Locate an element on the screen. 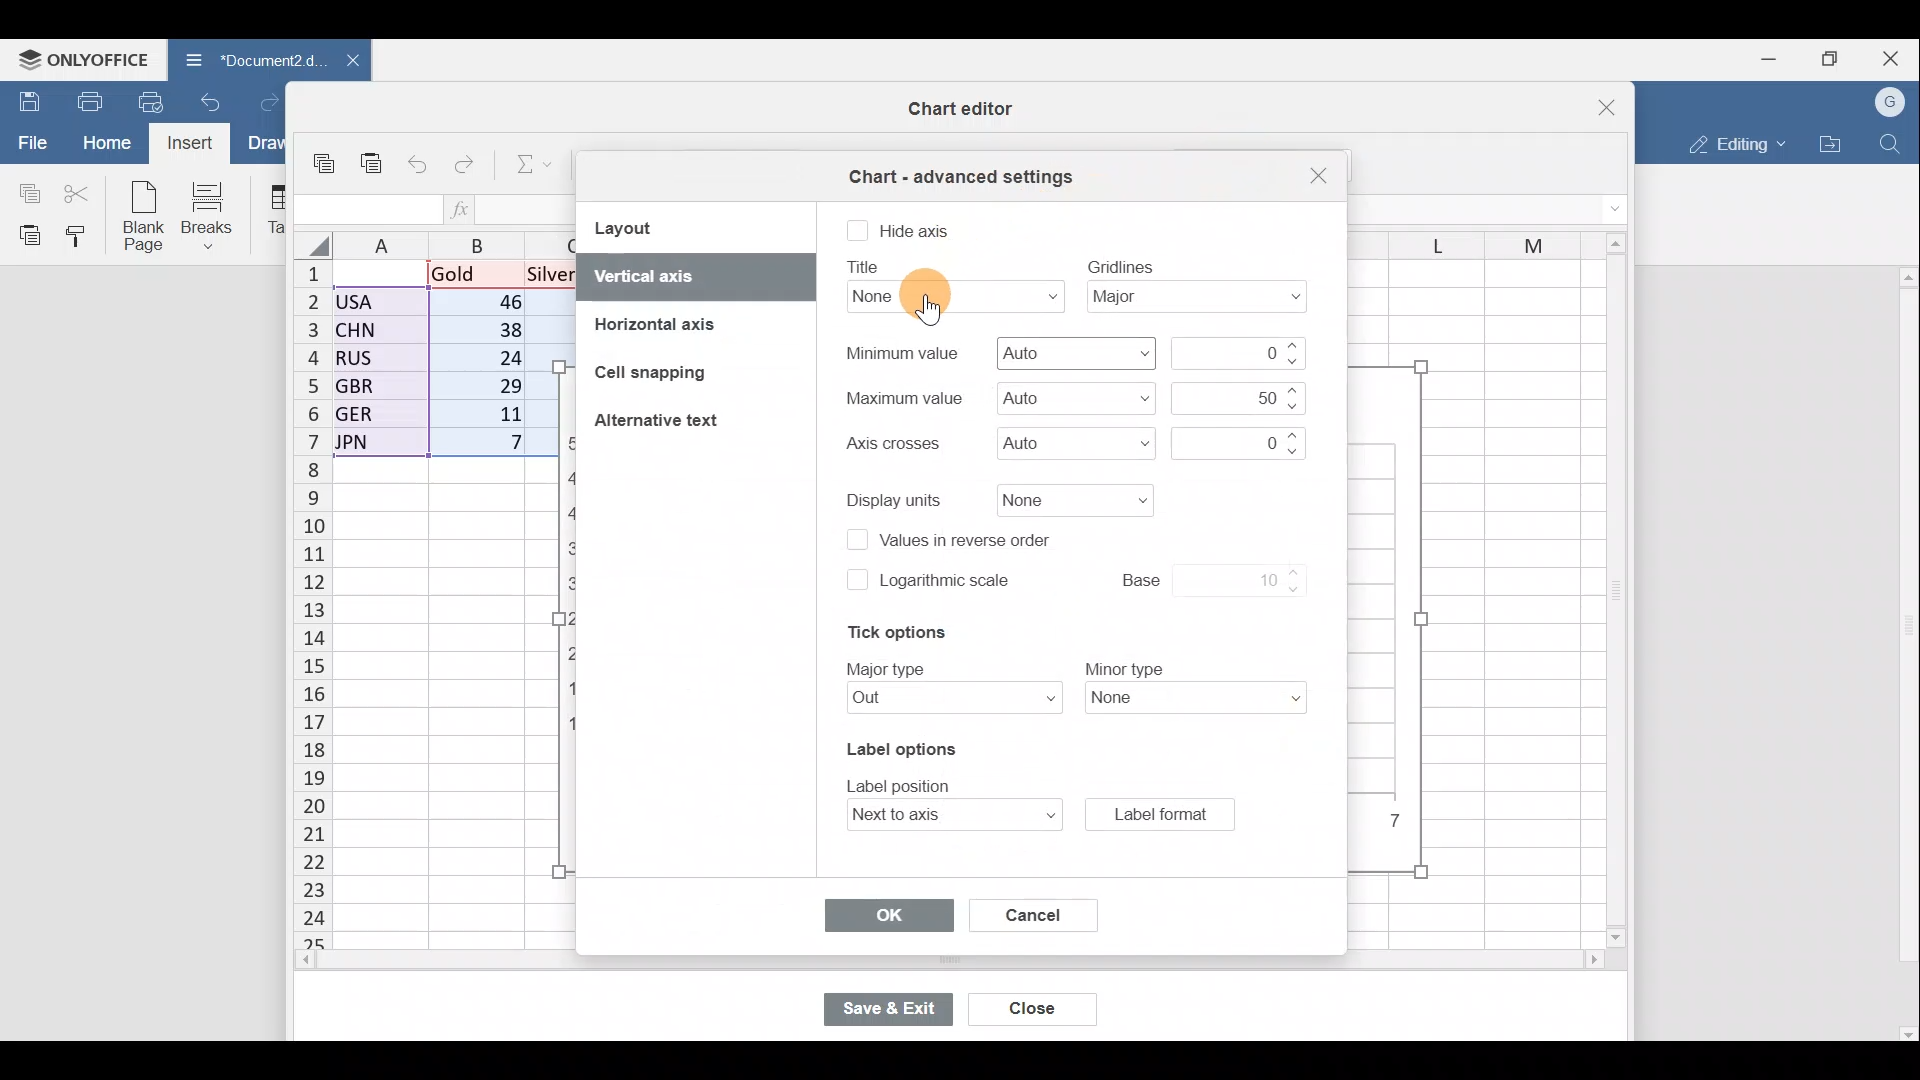 The width and height of the screenshot is (1920, 1080). checkbox is located at coordinates (854, 542).